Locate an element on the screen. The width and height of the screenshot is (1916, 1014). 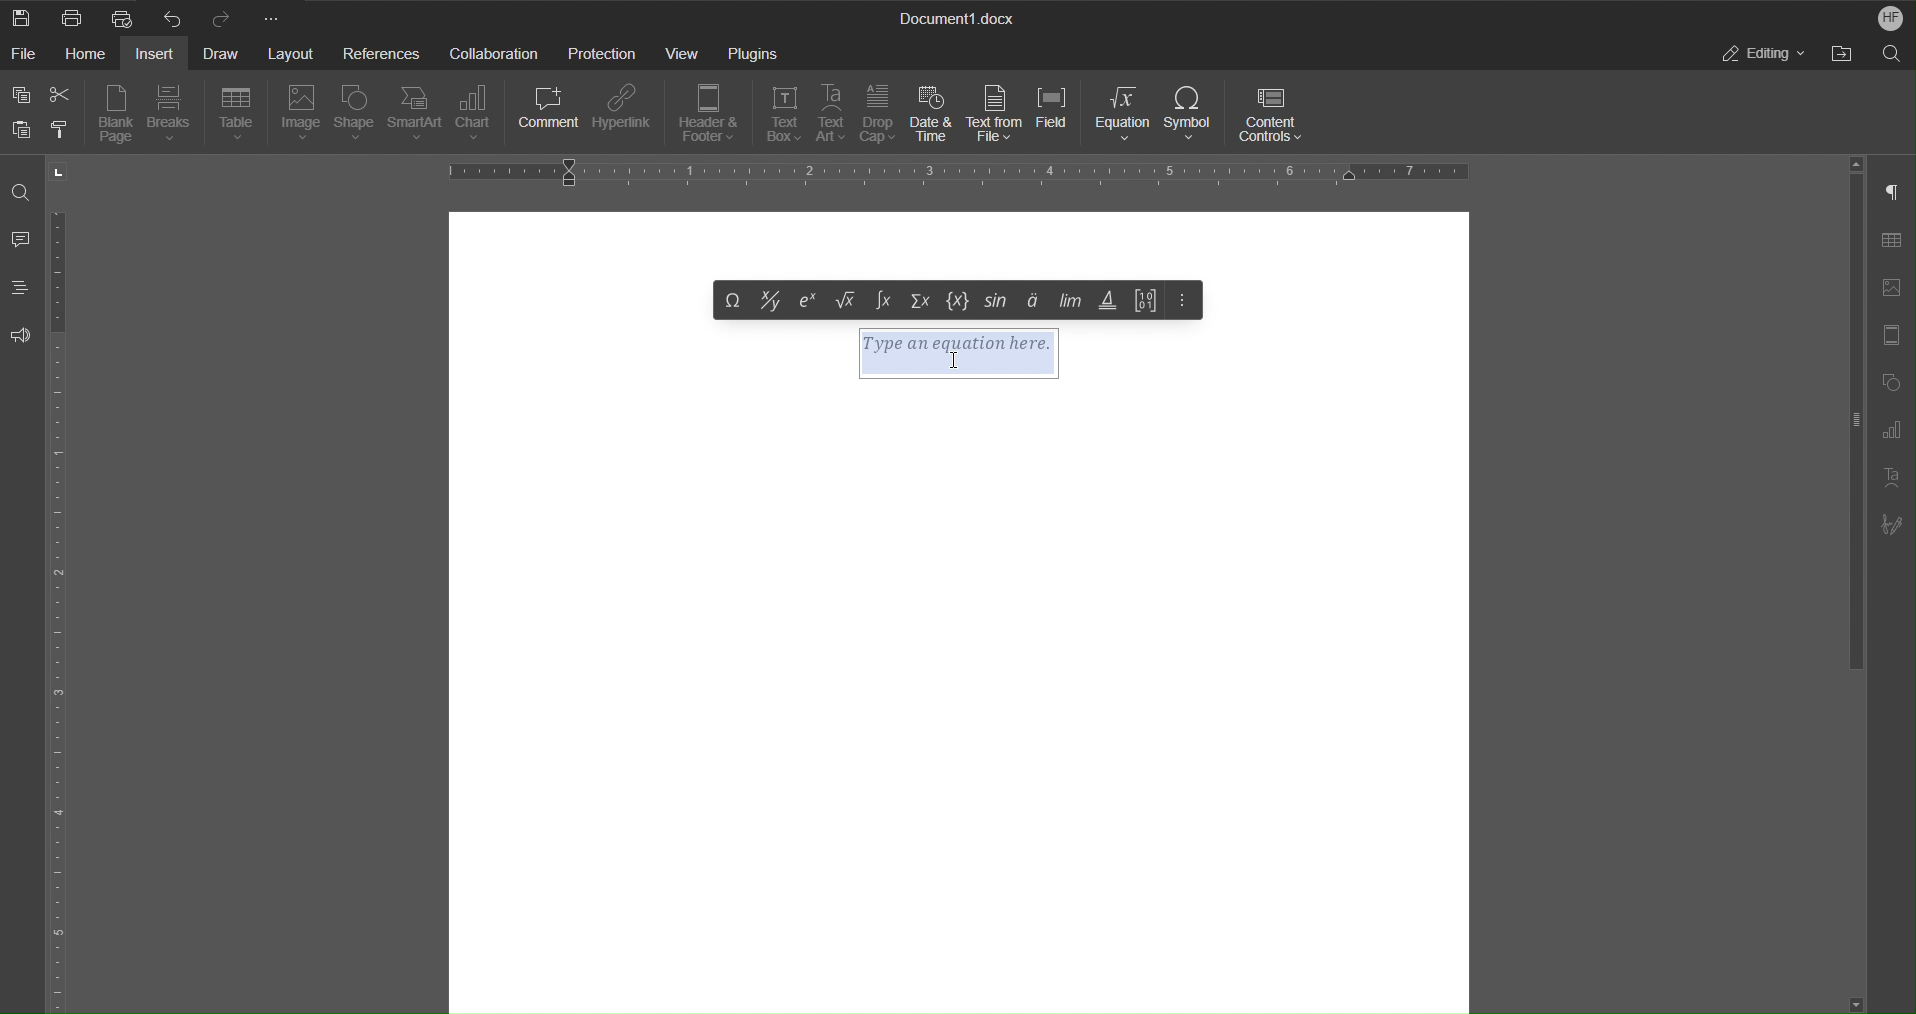
Header & Footer is located at coordinates (710, 114).